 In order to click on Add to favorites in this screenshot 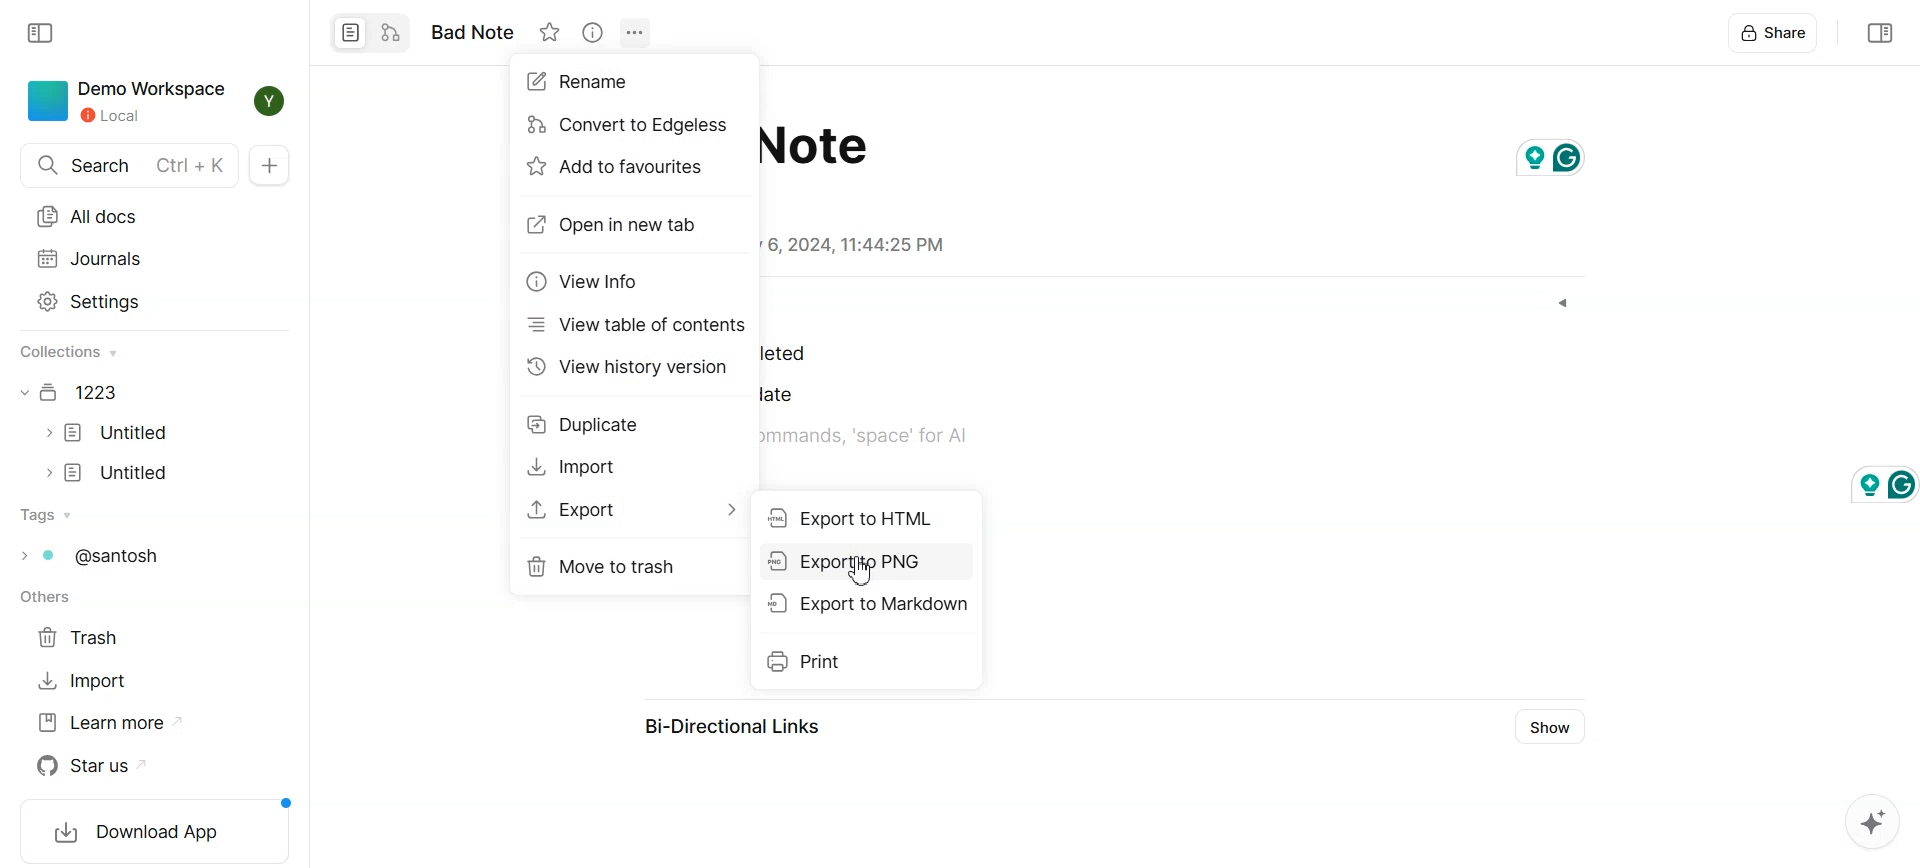, I will do `click(627, 167)`.